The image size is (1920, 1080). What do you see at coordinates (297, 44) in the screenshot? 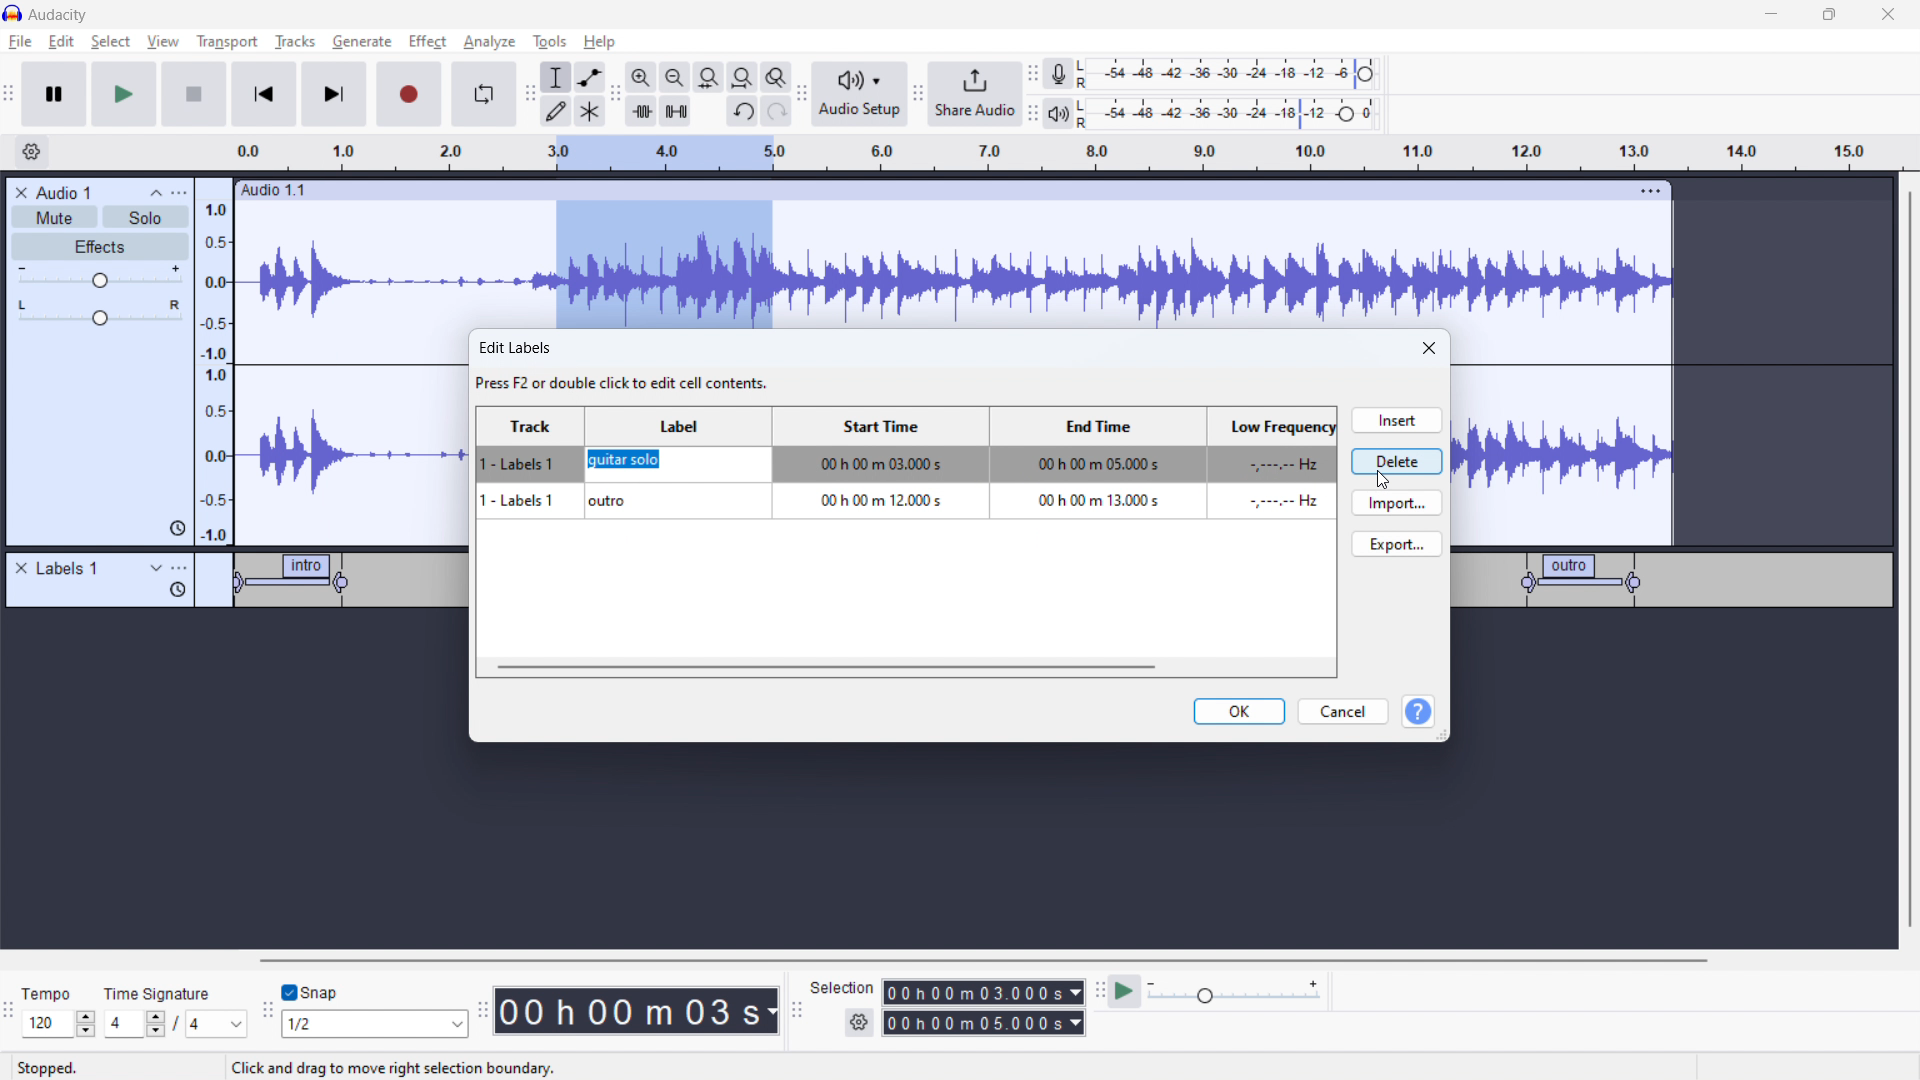
I see `tracks` at bounding box center [297, 44].